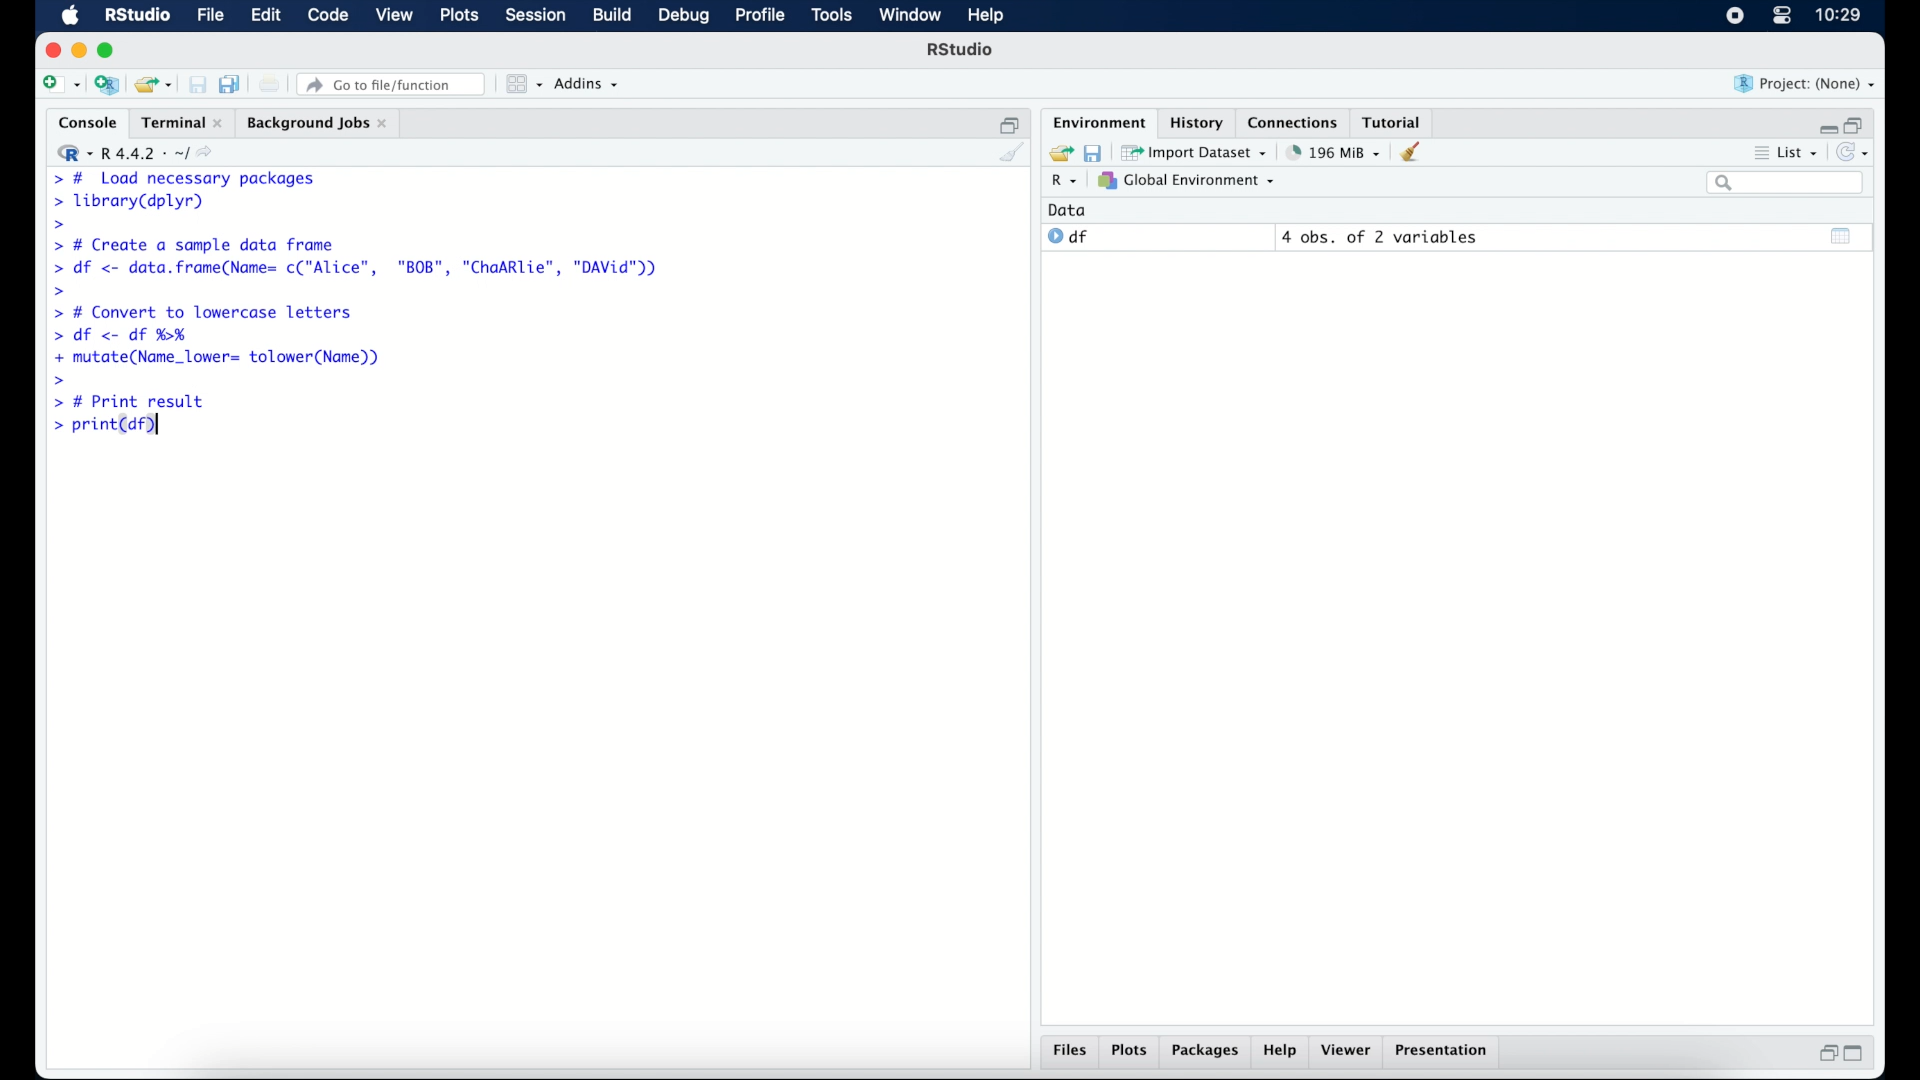 The height and width of the screenshot is (1080, 1920). Describe the element at coordinates (684, 17) in the screenshot. I see `debug` at that location.